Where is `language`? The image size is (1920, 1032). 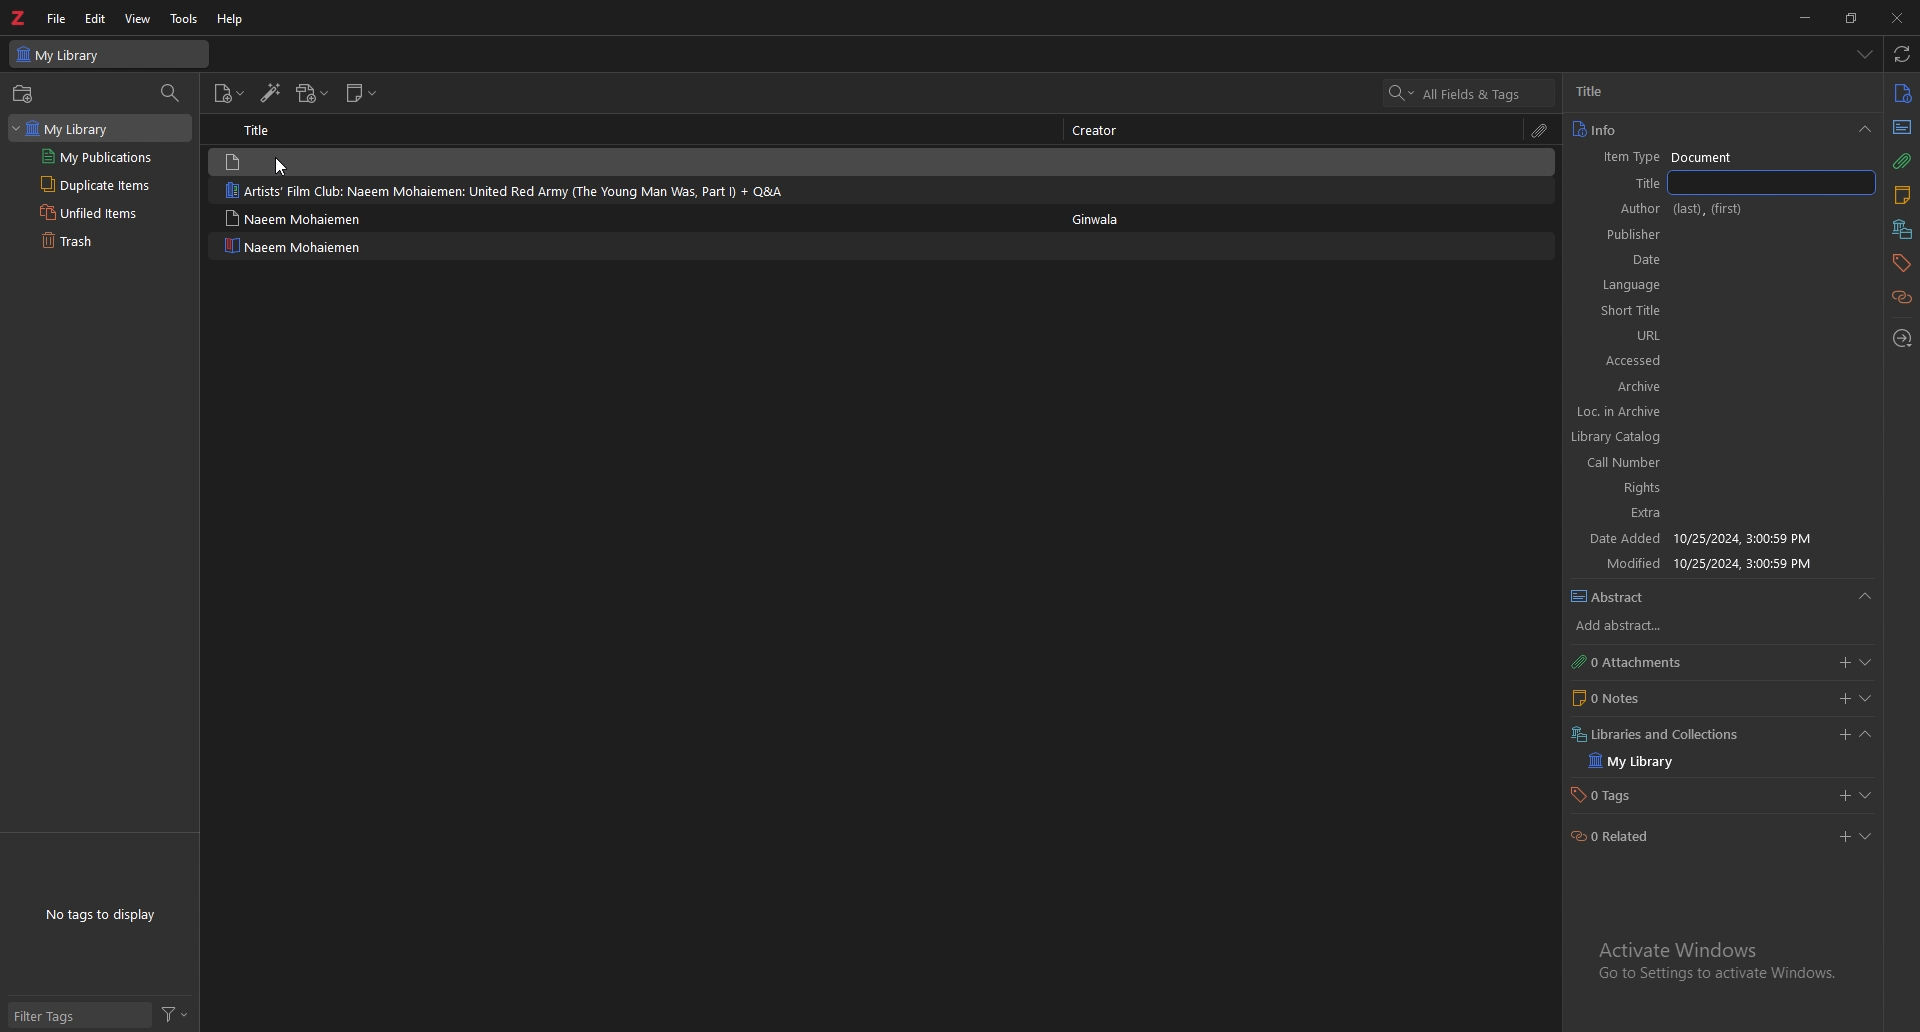
language is located at coordinates (1626, 591).